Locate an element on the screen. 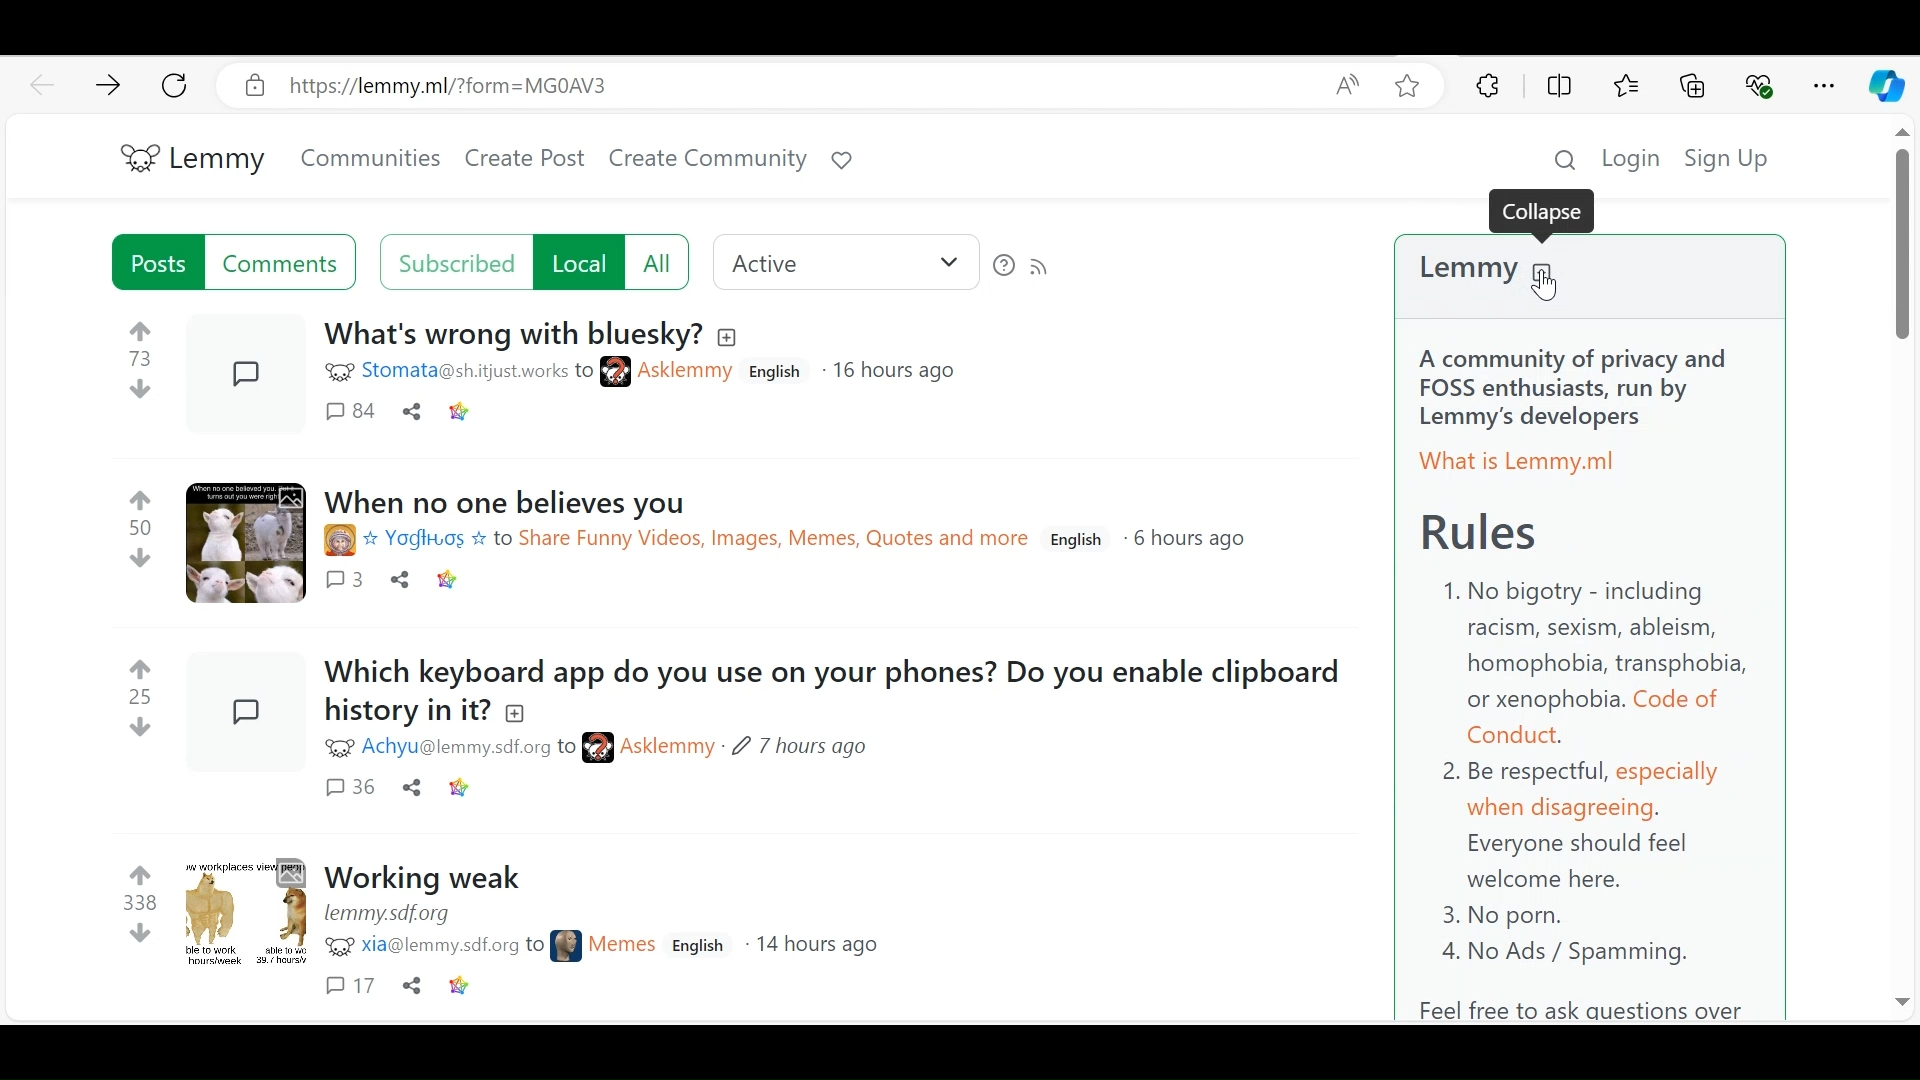   is located at coordinates (350, 987).